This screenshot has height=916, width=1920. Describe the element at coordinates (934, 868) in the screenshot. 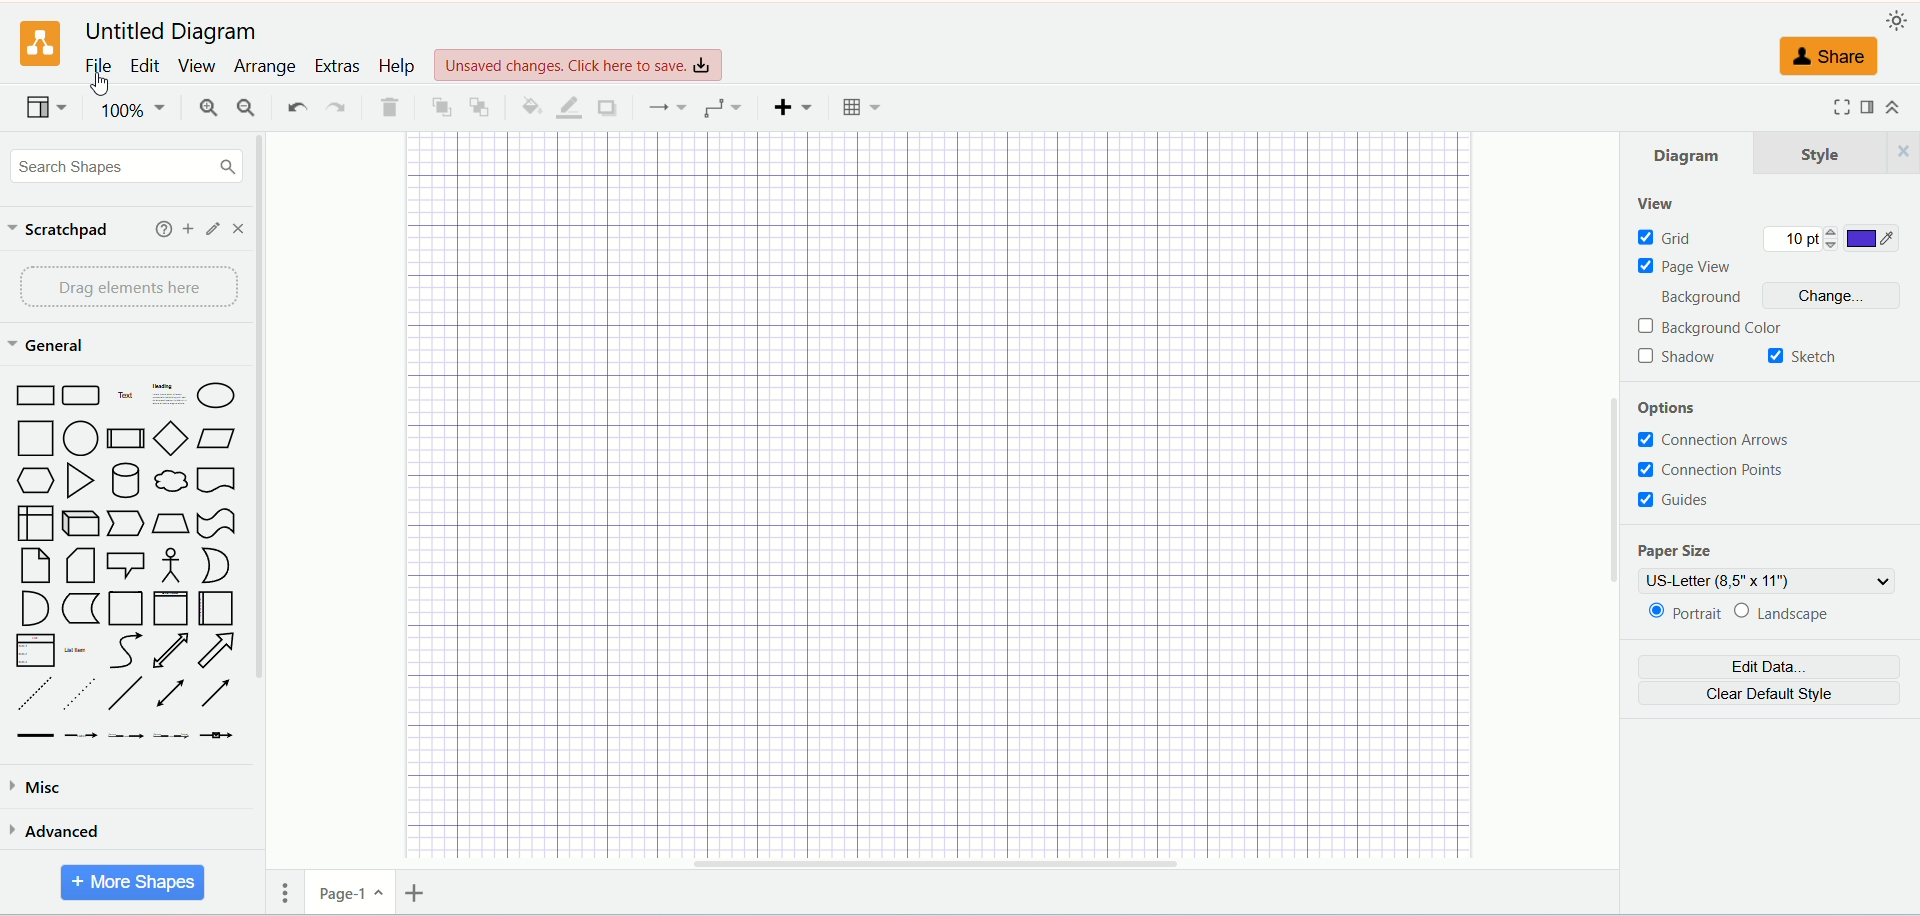

I see `horizontal scroll bar` at that location.